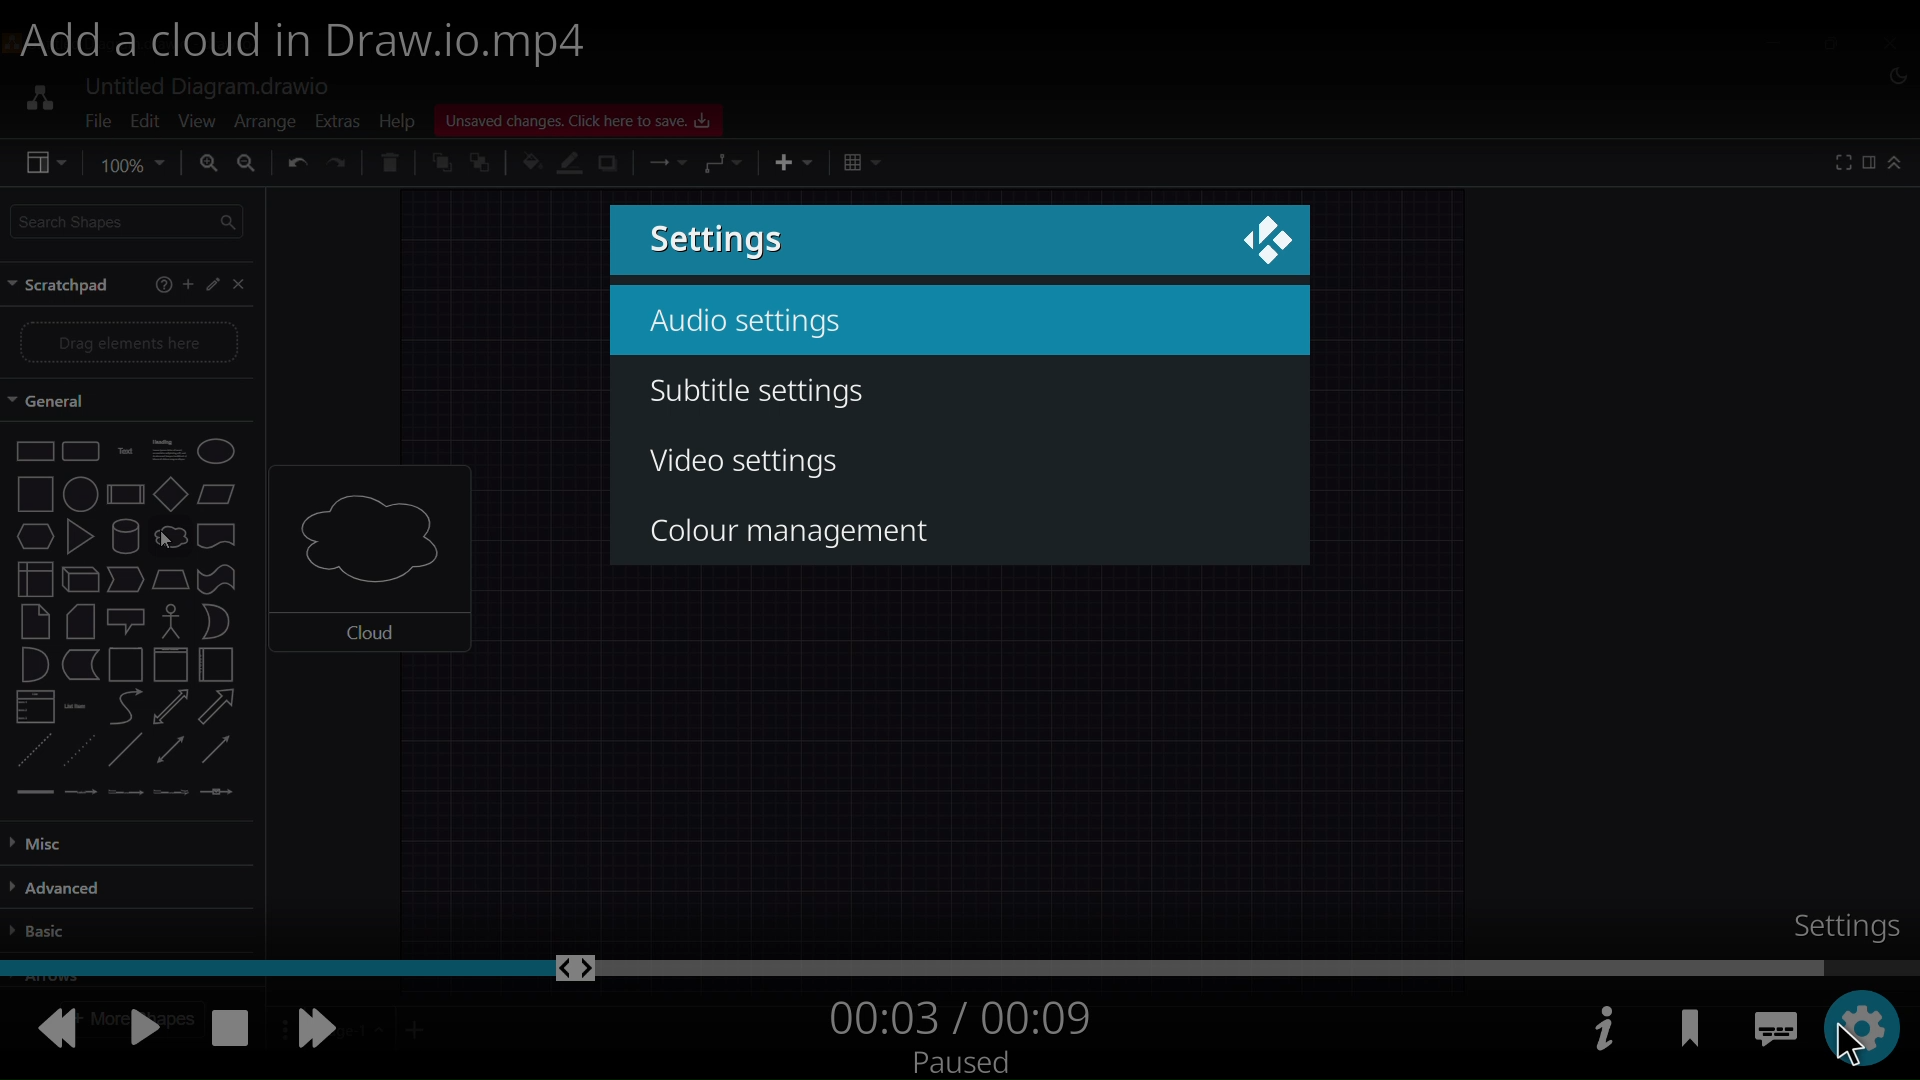 The height and width of the screenshot is (1080, 1920). I want to click on video string, so click(960, 965).